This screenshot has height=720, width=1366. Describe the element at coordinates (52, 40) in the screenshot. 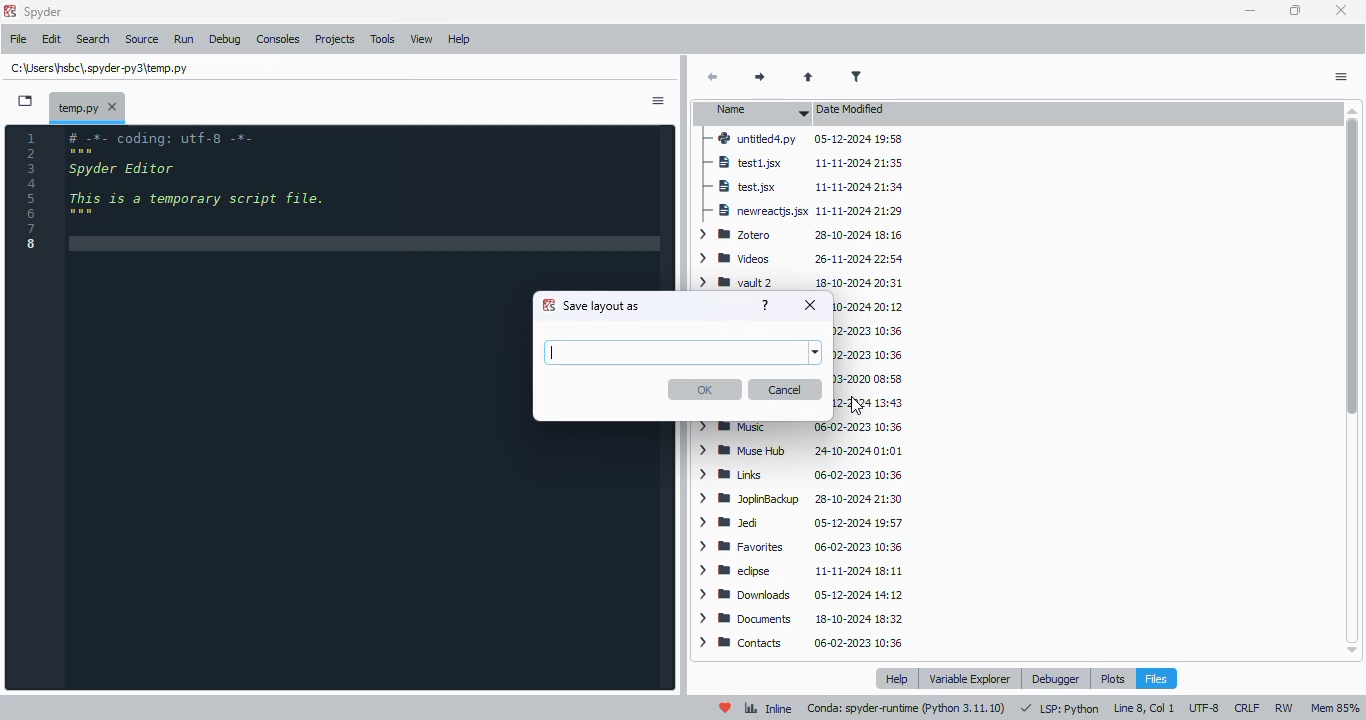

I see `edit` at that location.